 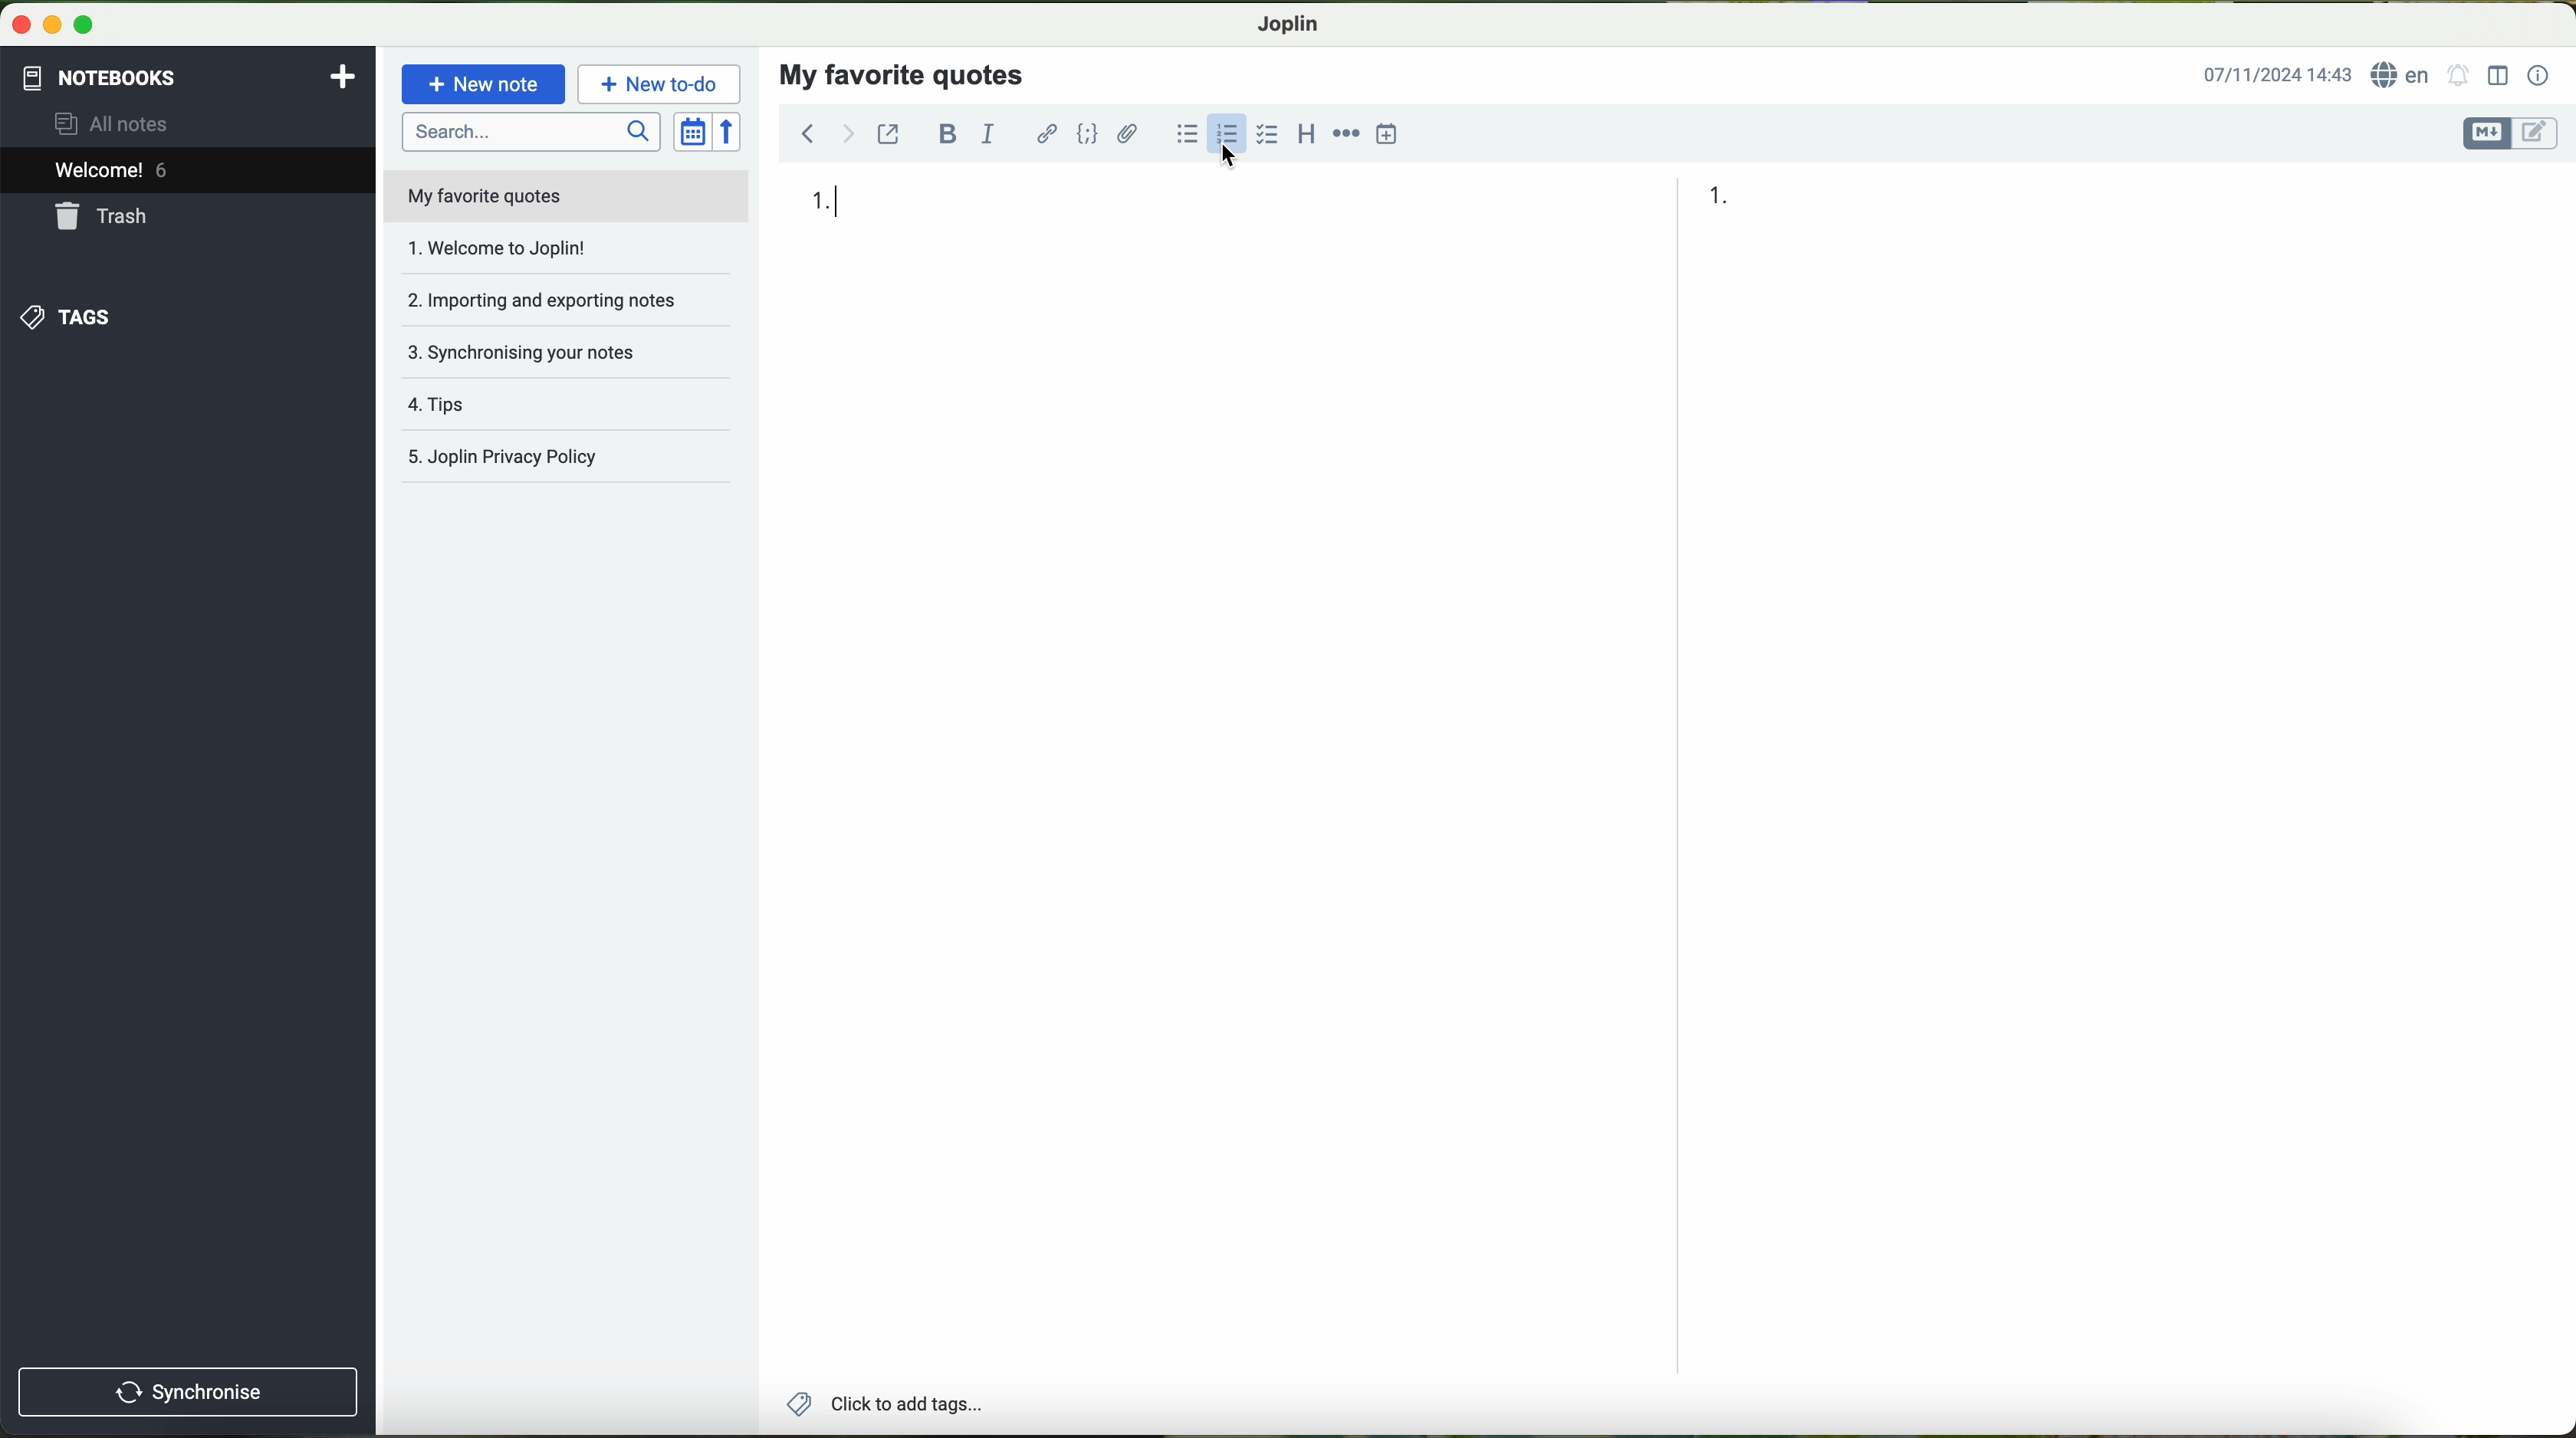 What do you see at coordinates (1267, 136) in the screenshot?
I see `checkbox` at bounding box center [1267, 136].